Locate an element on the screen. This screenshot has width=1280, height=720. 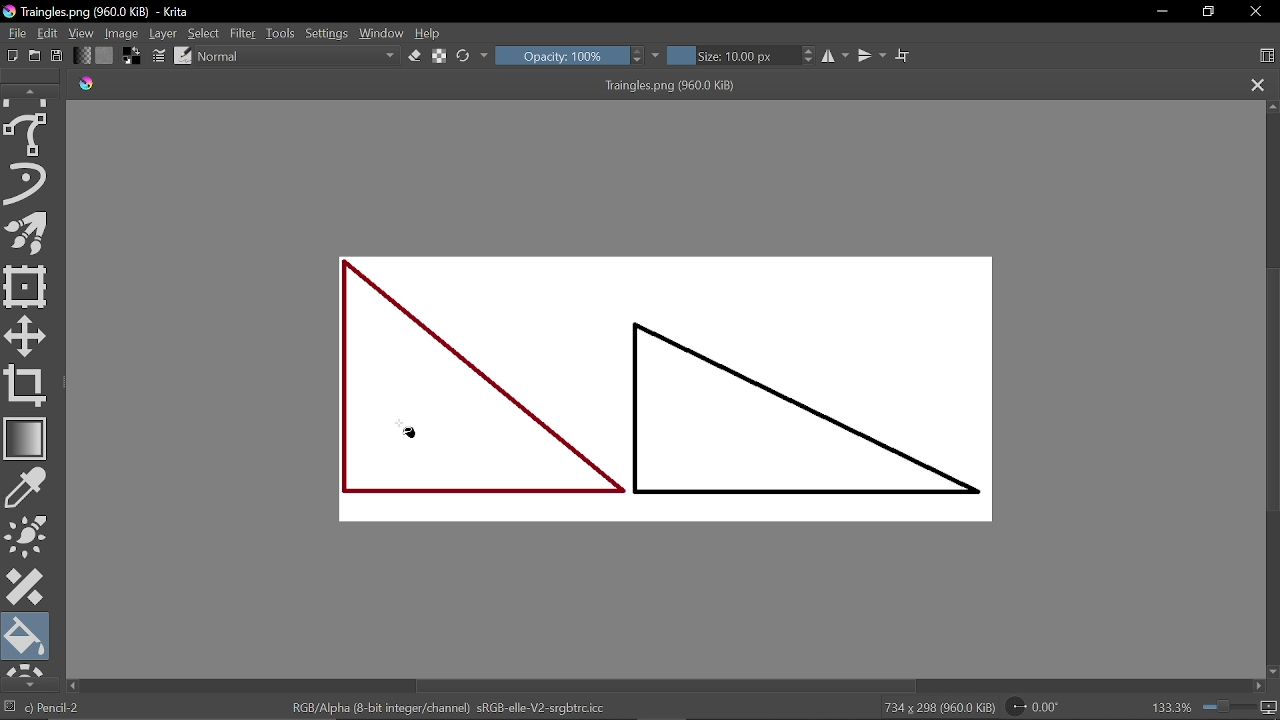
Horizontal mirror tool is located at coordinates (837, 57).